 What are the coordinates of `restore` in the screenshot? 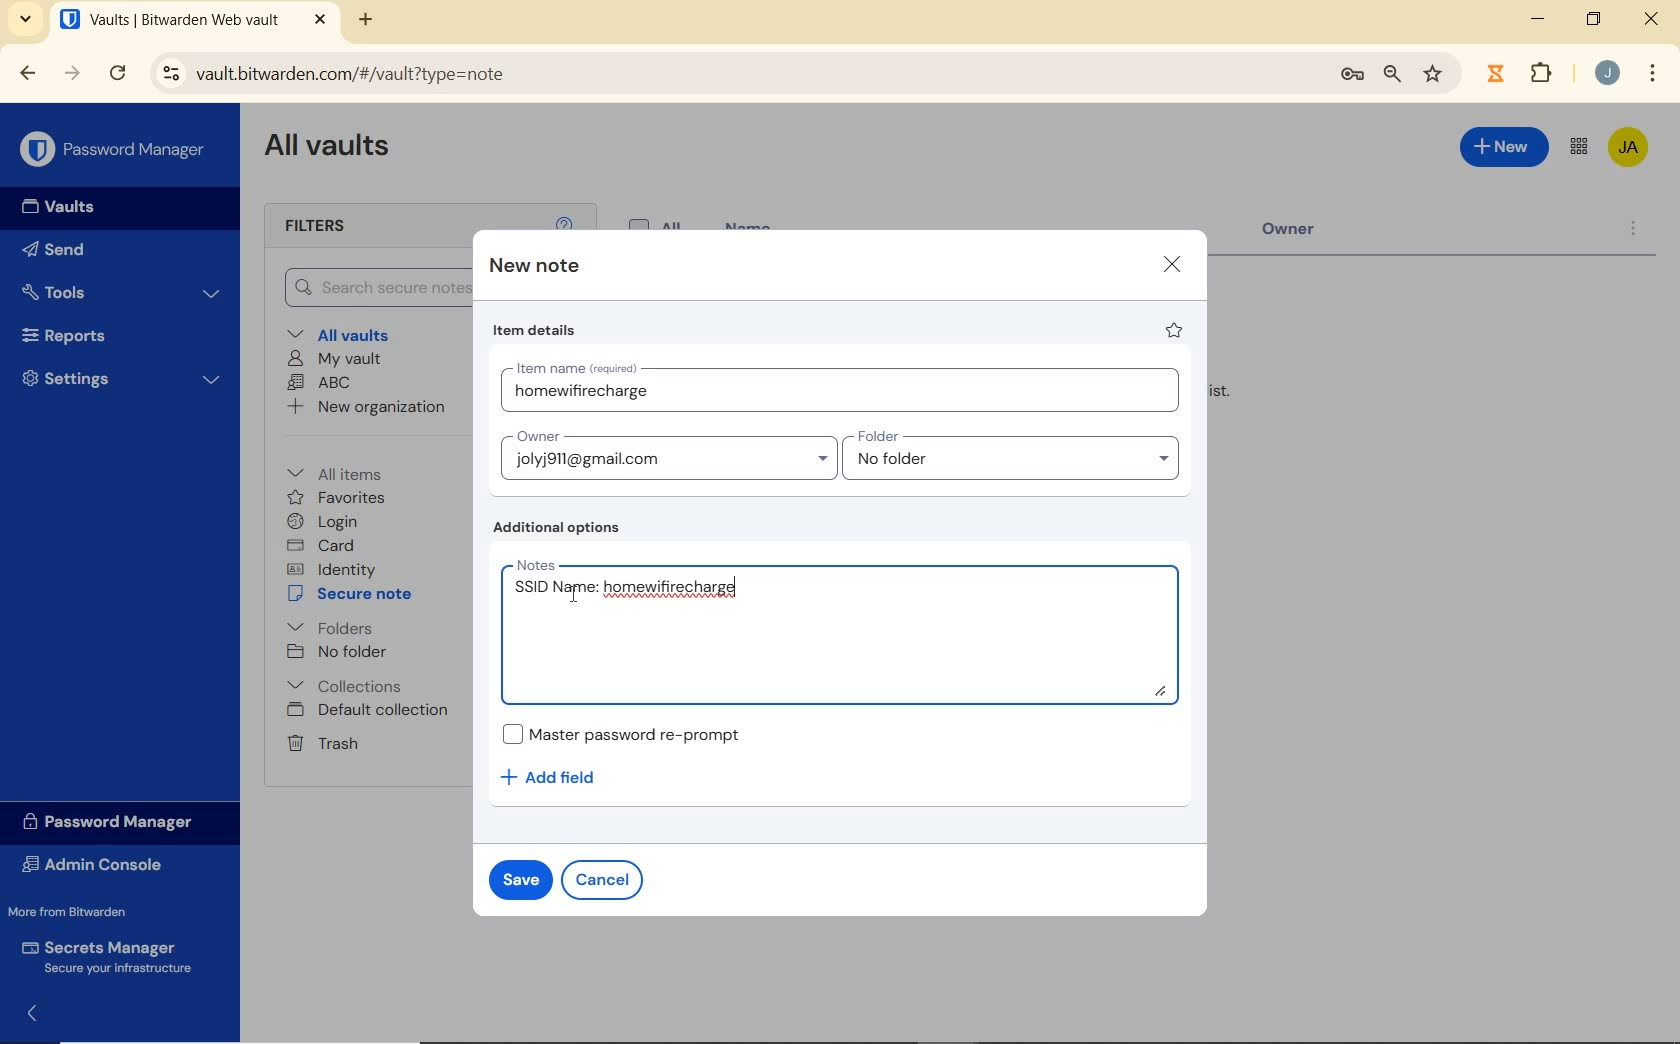 It's located at (1594, 19).